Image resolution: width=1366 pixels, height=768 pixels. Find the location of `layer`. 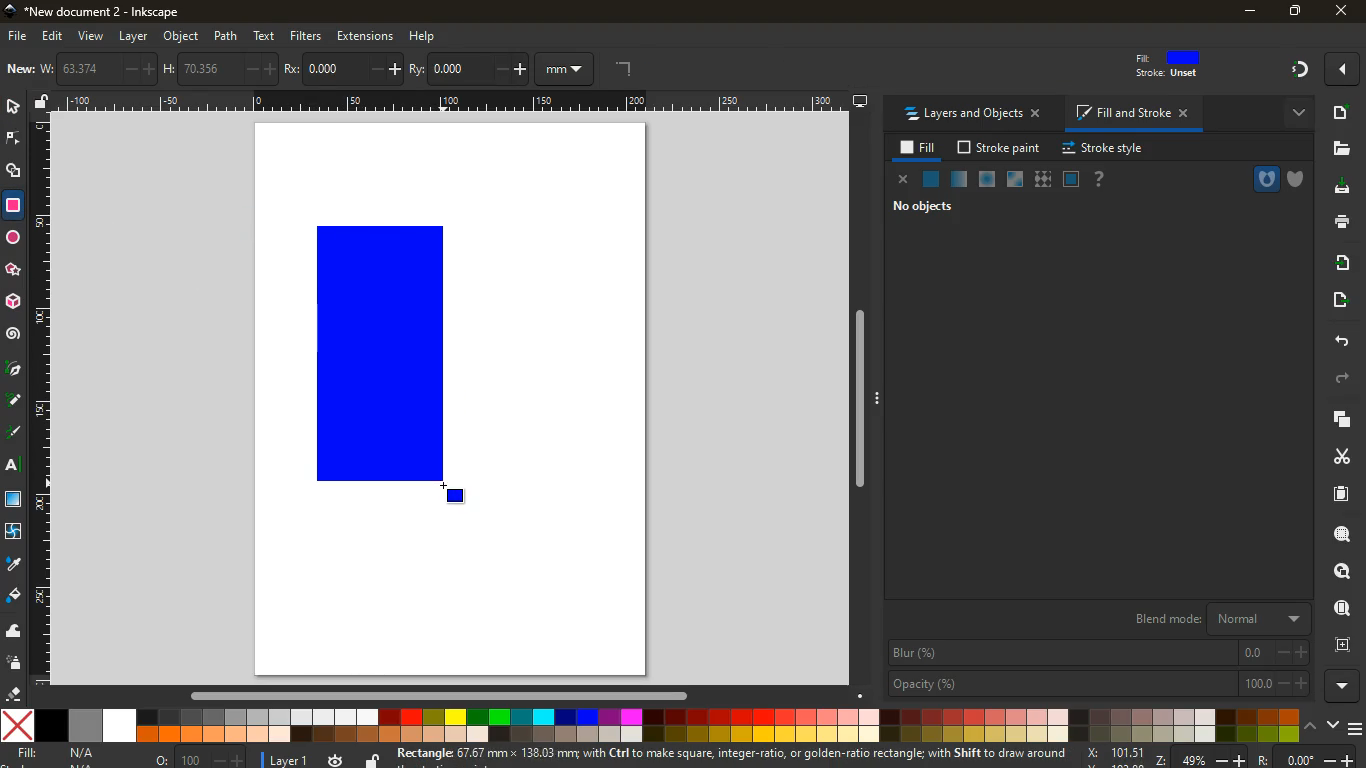

layer is located at coordinates (133, 37).